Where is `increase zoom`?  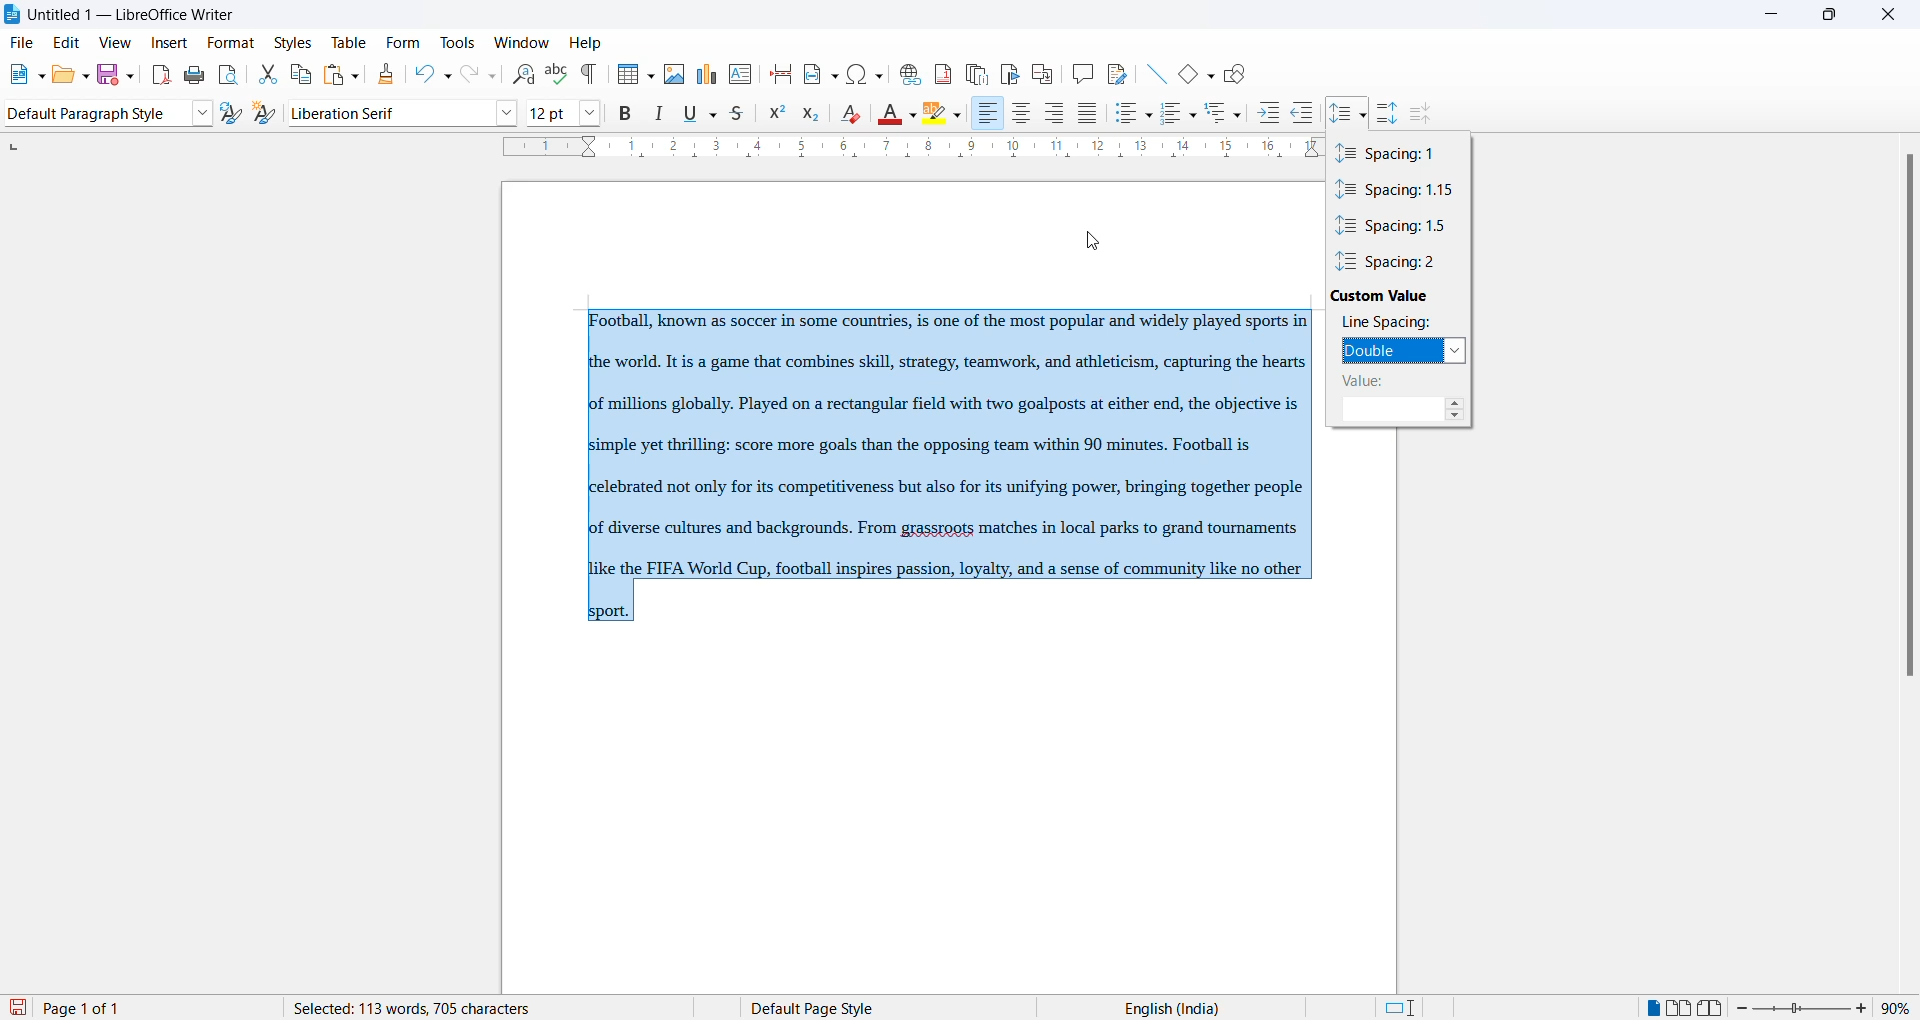 increase zoom is located at coordinates (1867, 1008).